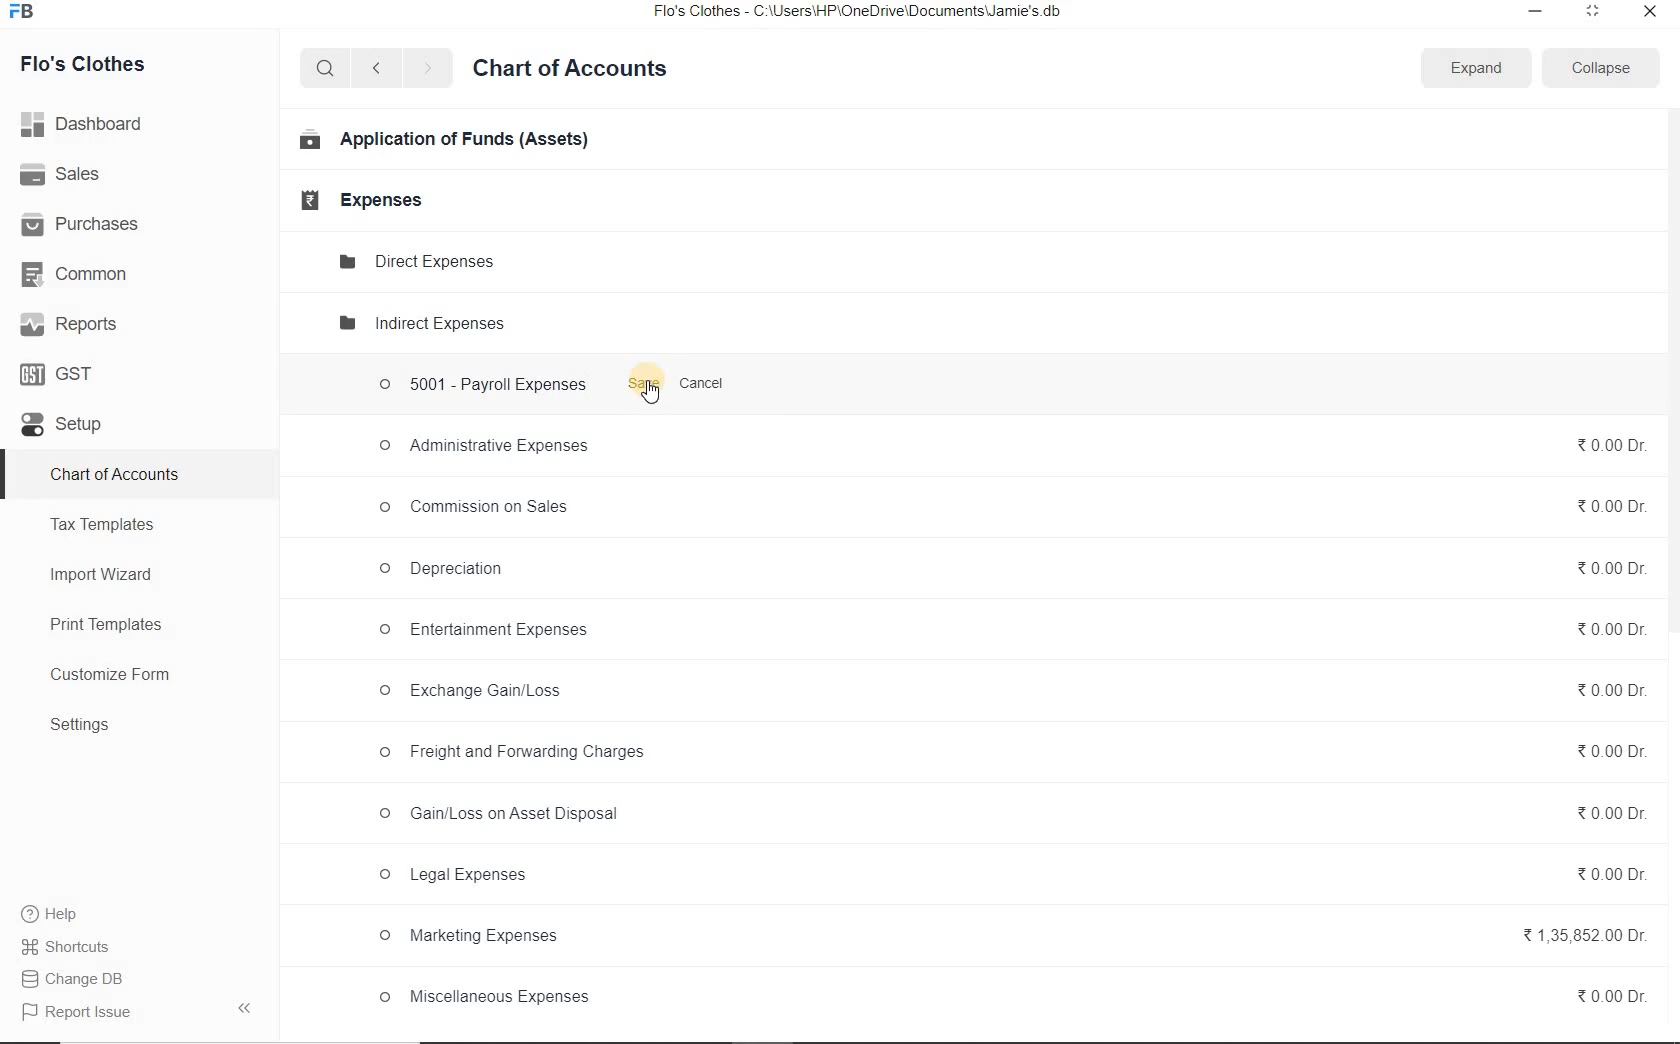 This screenshot has width=1680, height=1044. Describe the element at coordinates (355, 200) in the screenshot. I see `Expenses` at that location.